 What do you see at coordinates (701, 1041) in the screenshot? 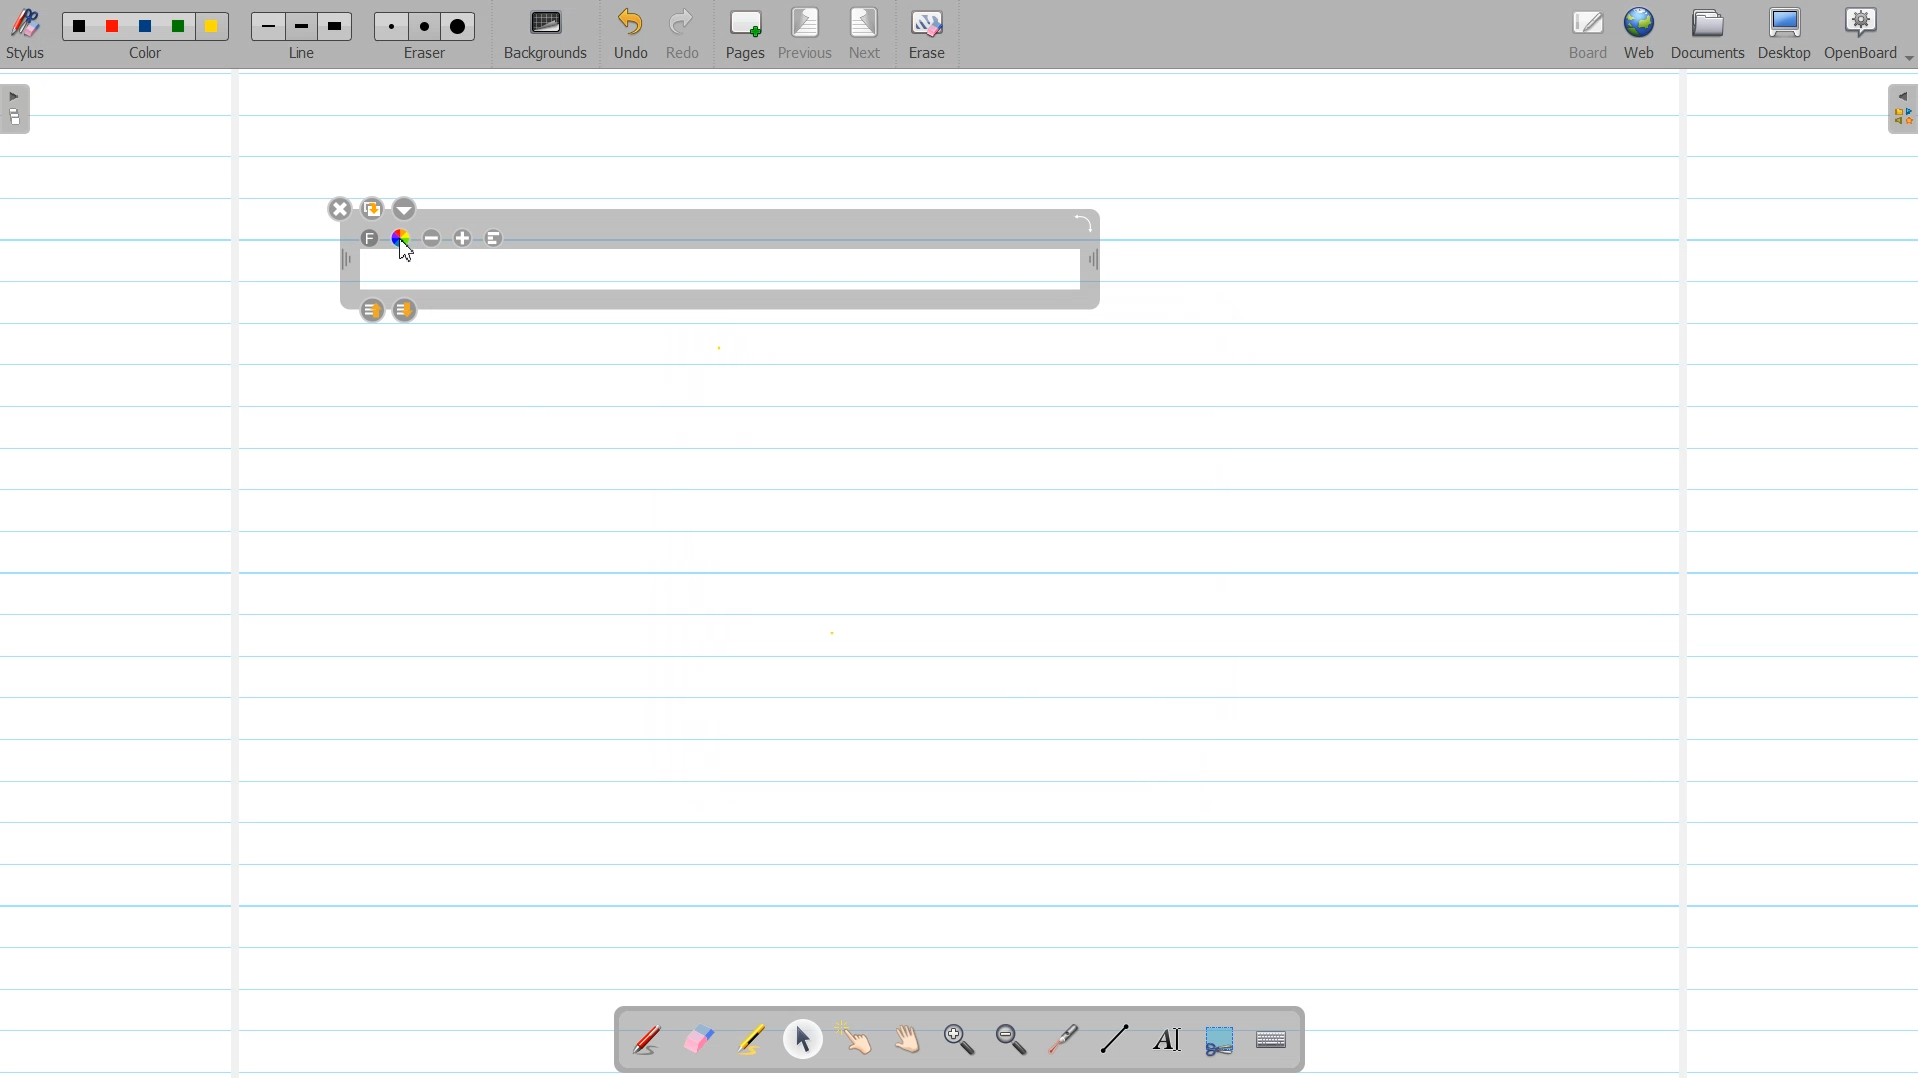
I see `Erase Annotation` at bounding box center [701, 1041].